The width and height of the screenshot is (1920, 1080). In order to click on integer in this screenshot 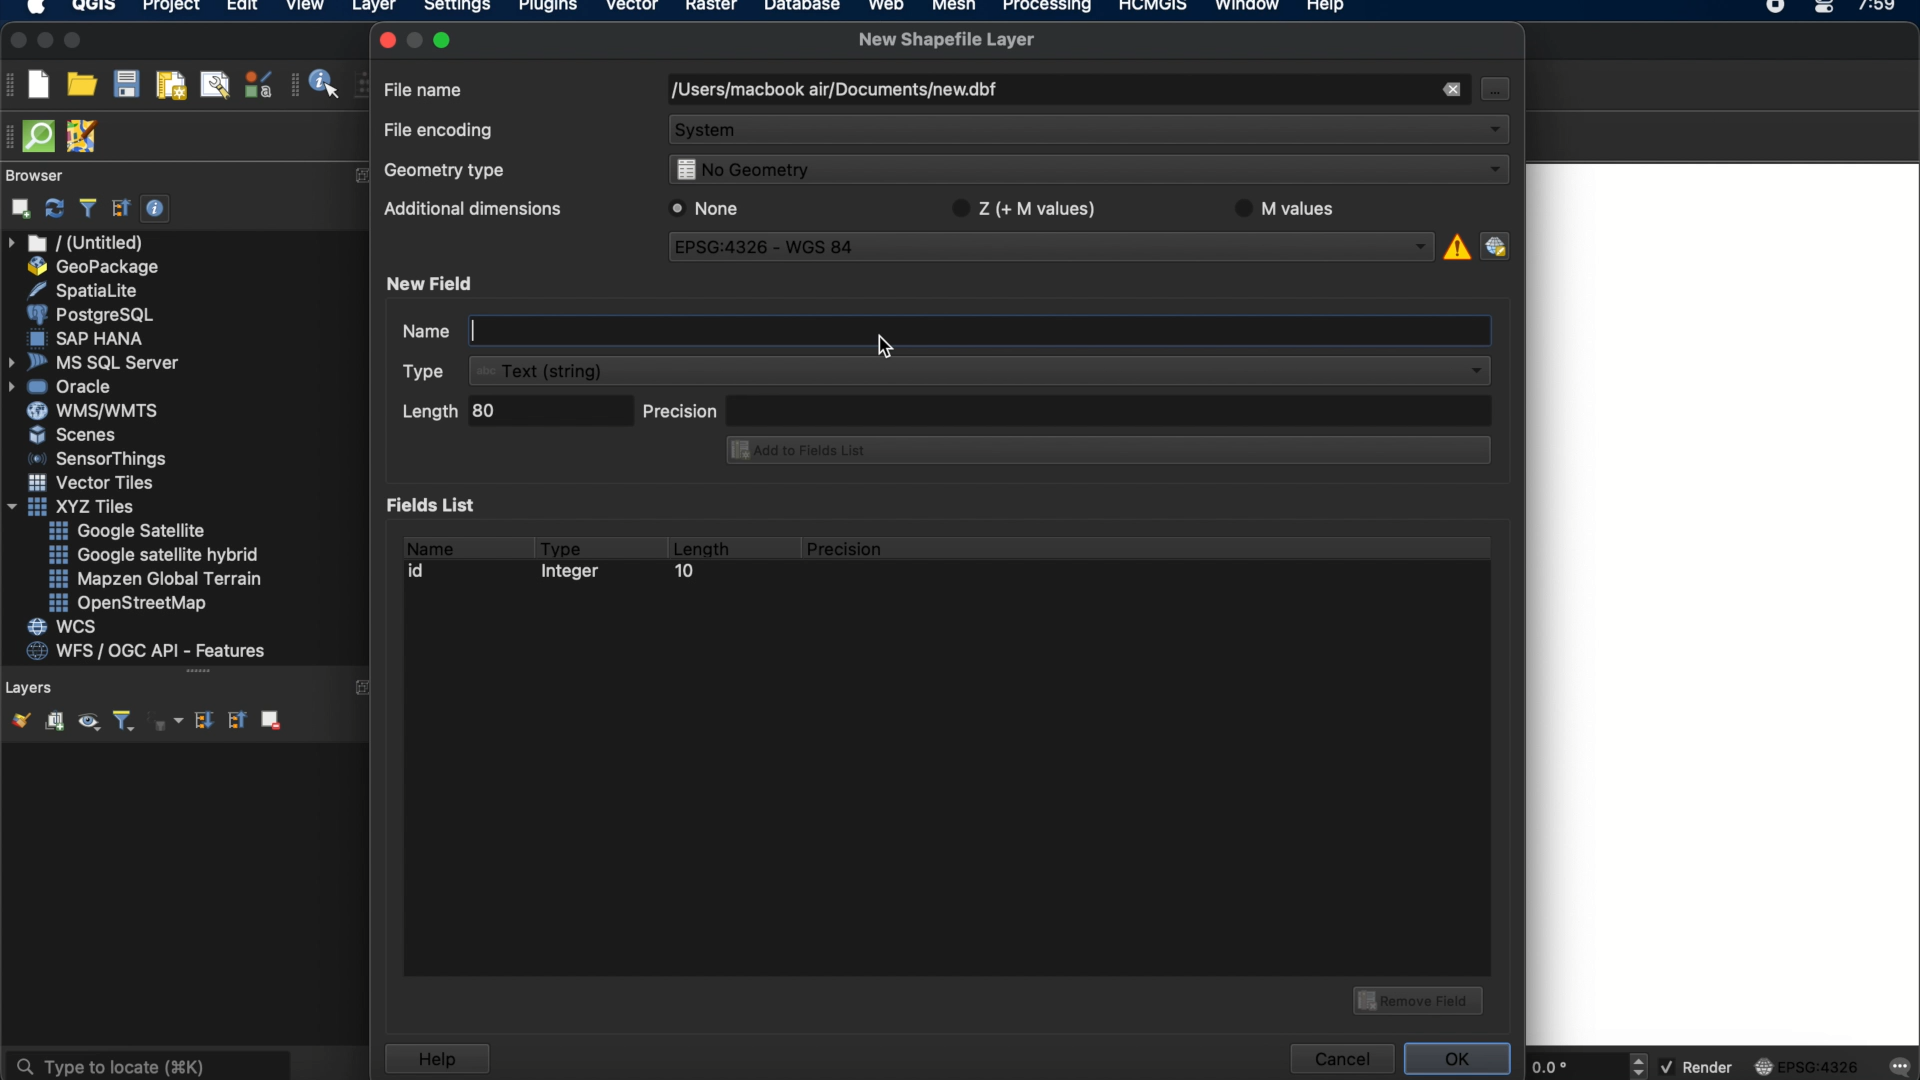, I will do `click(575, 574)`.